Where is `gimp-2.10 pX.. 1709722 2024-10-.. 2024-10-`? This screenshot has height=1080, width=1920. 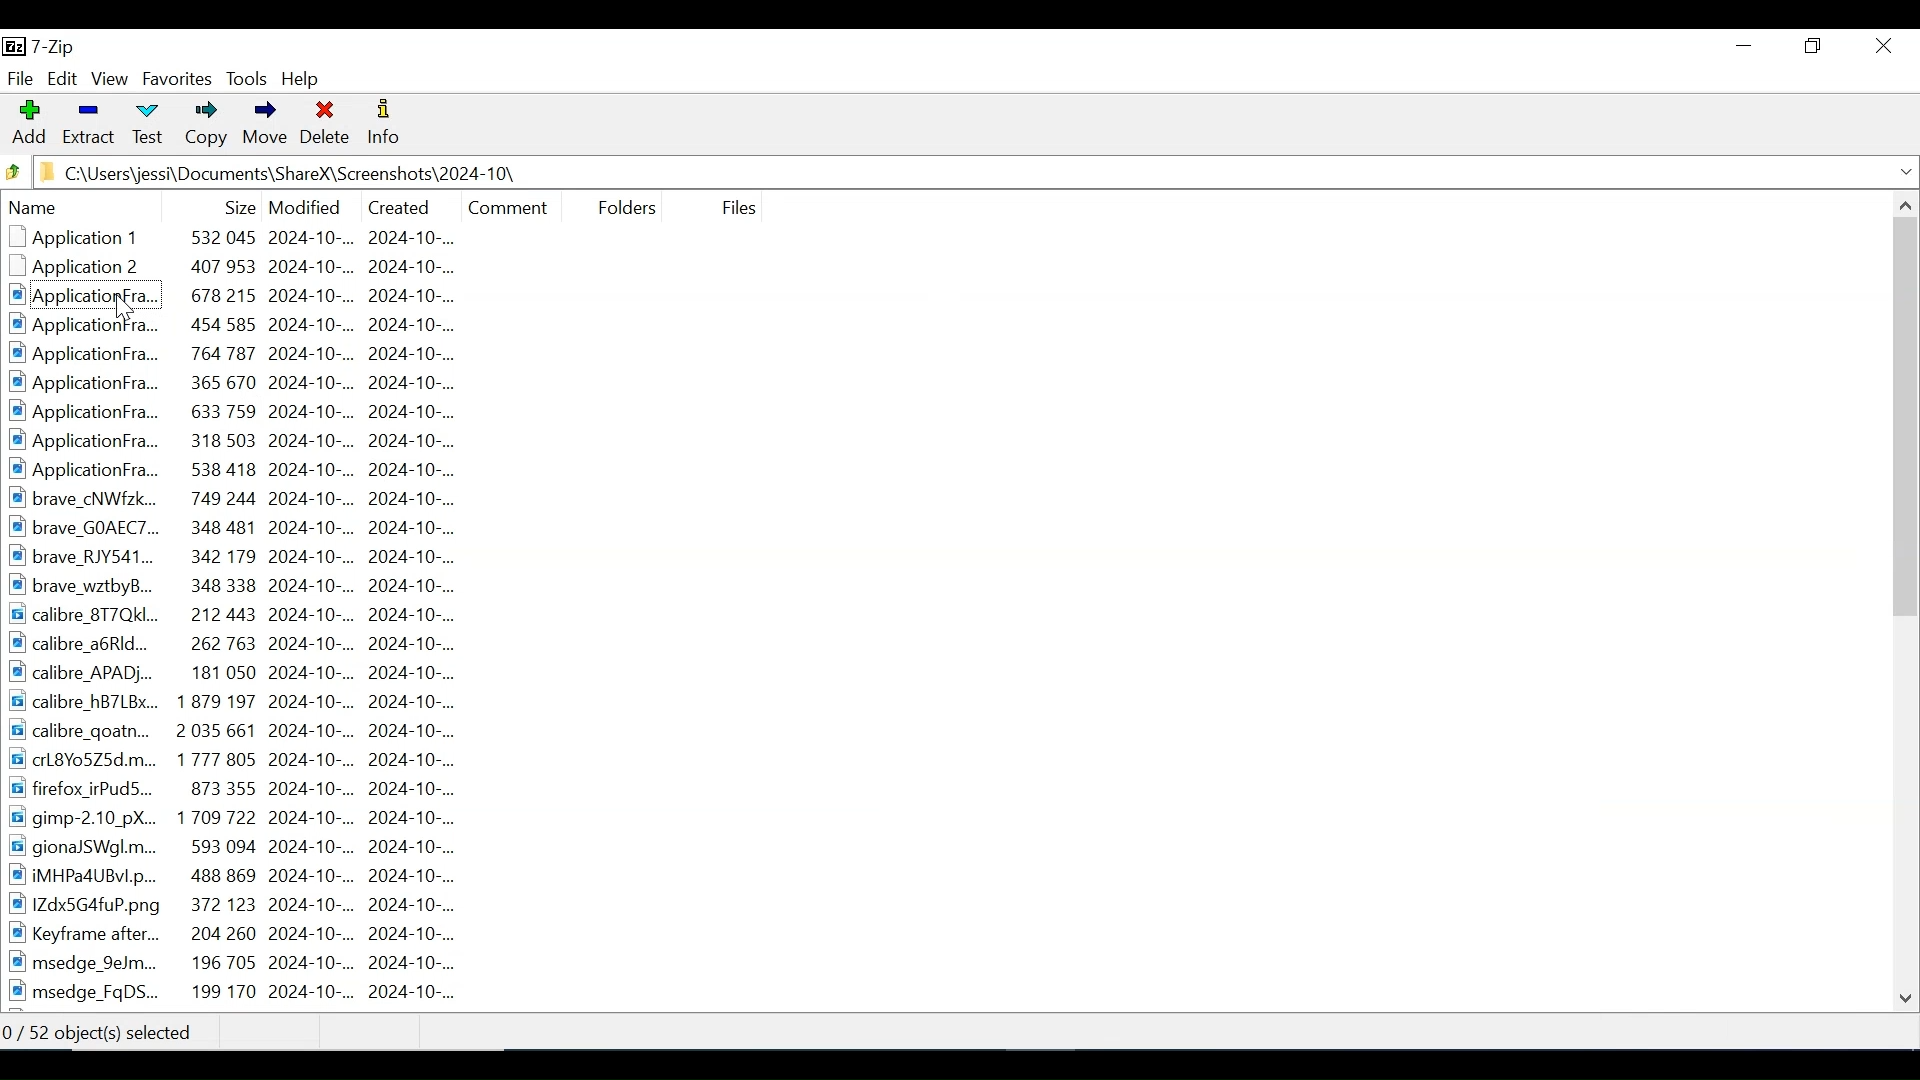 gimp-2.10 pX.. 1709722 2024-10-.. 2024-10- is located at coordinates (234, 817).